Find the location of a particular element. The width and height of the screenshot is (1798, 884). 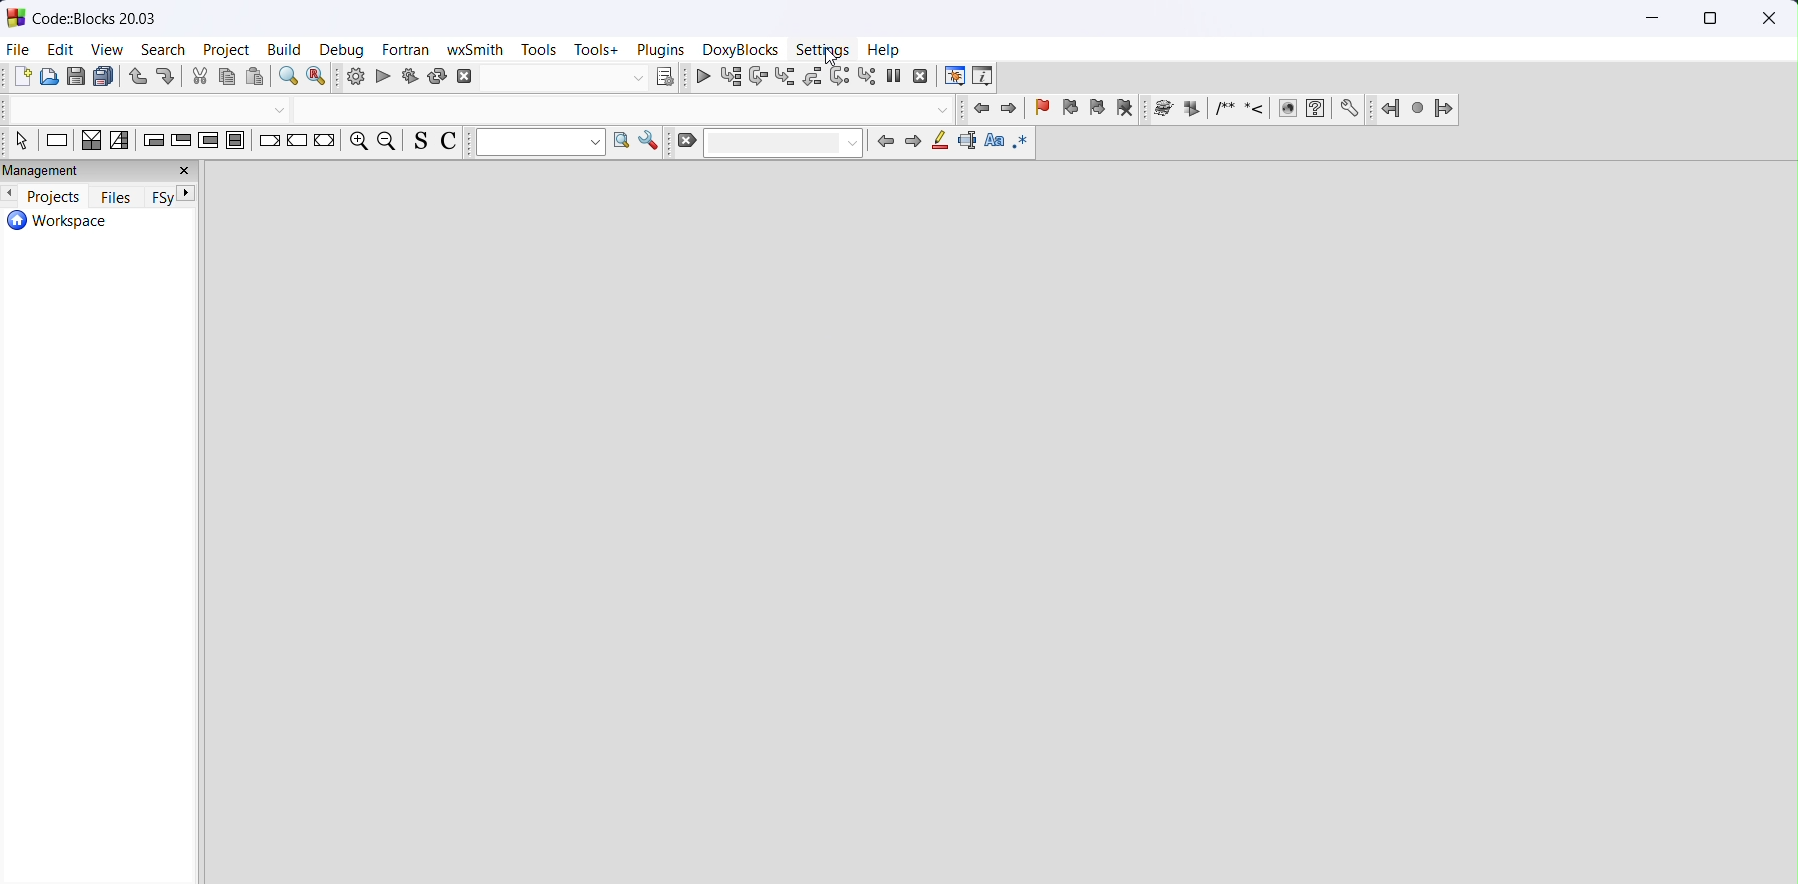

code completion is located at coordinates (486, 110).